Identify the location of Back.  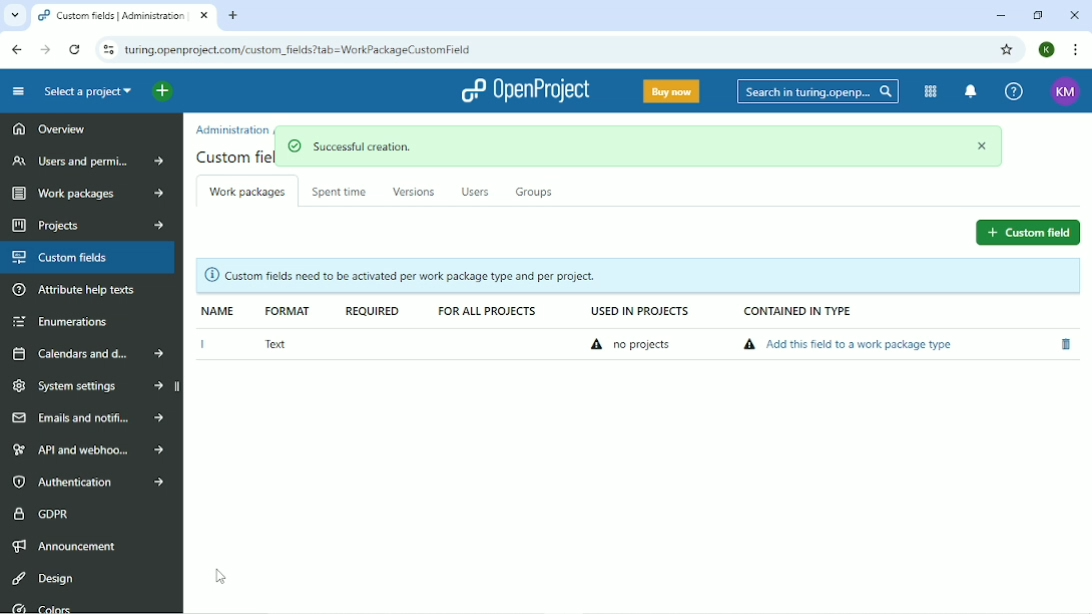
(18, 49).